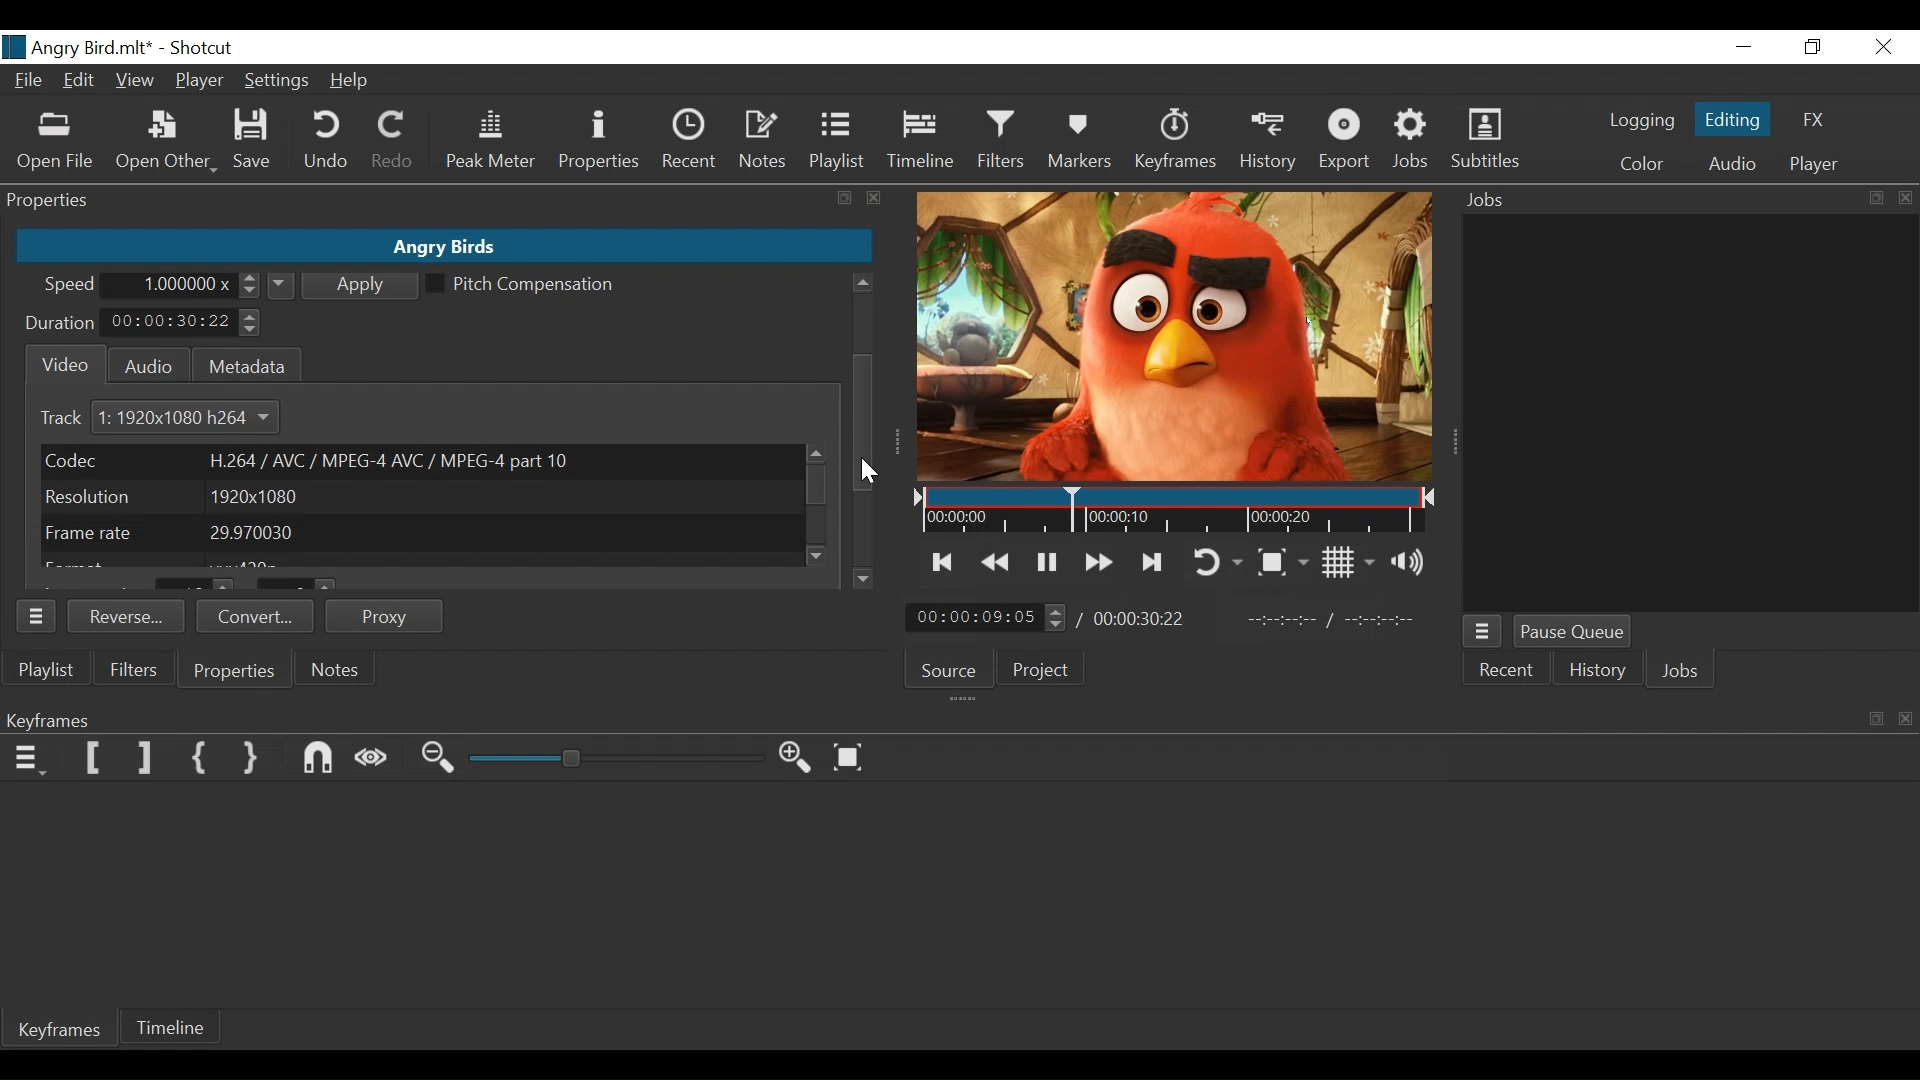 This screenshot has width=1920, height=1080. I want to click on Jobs, so click(1682, 671).